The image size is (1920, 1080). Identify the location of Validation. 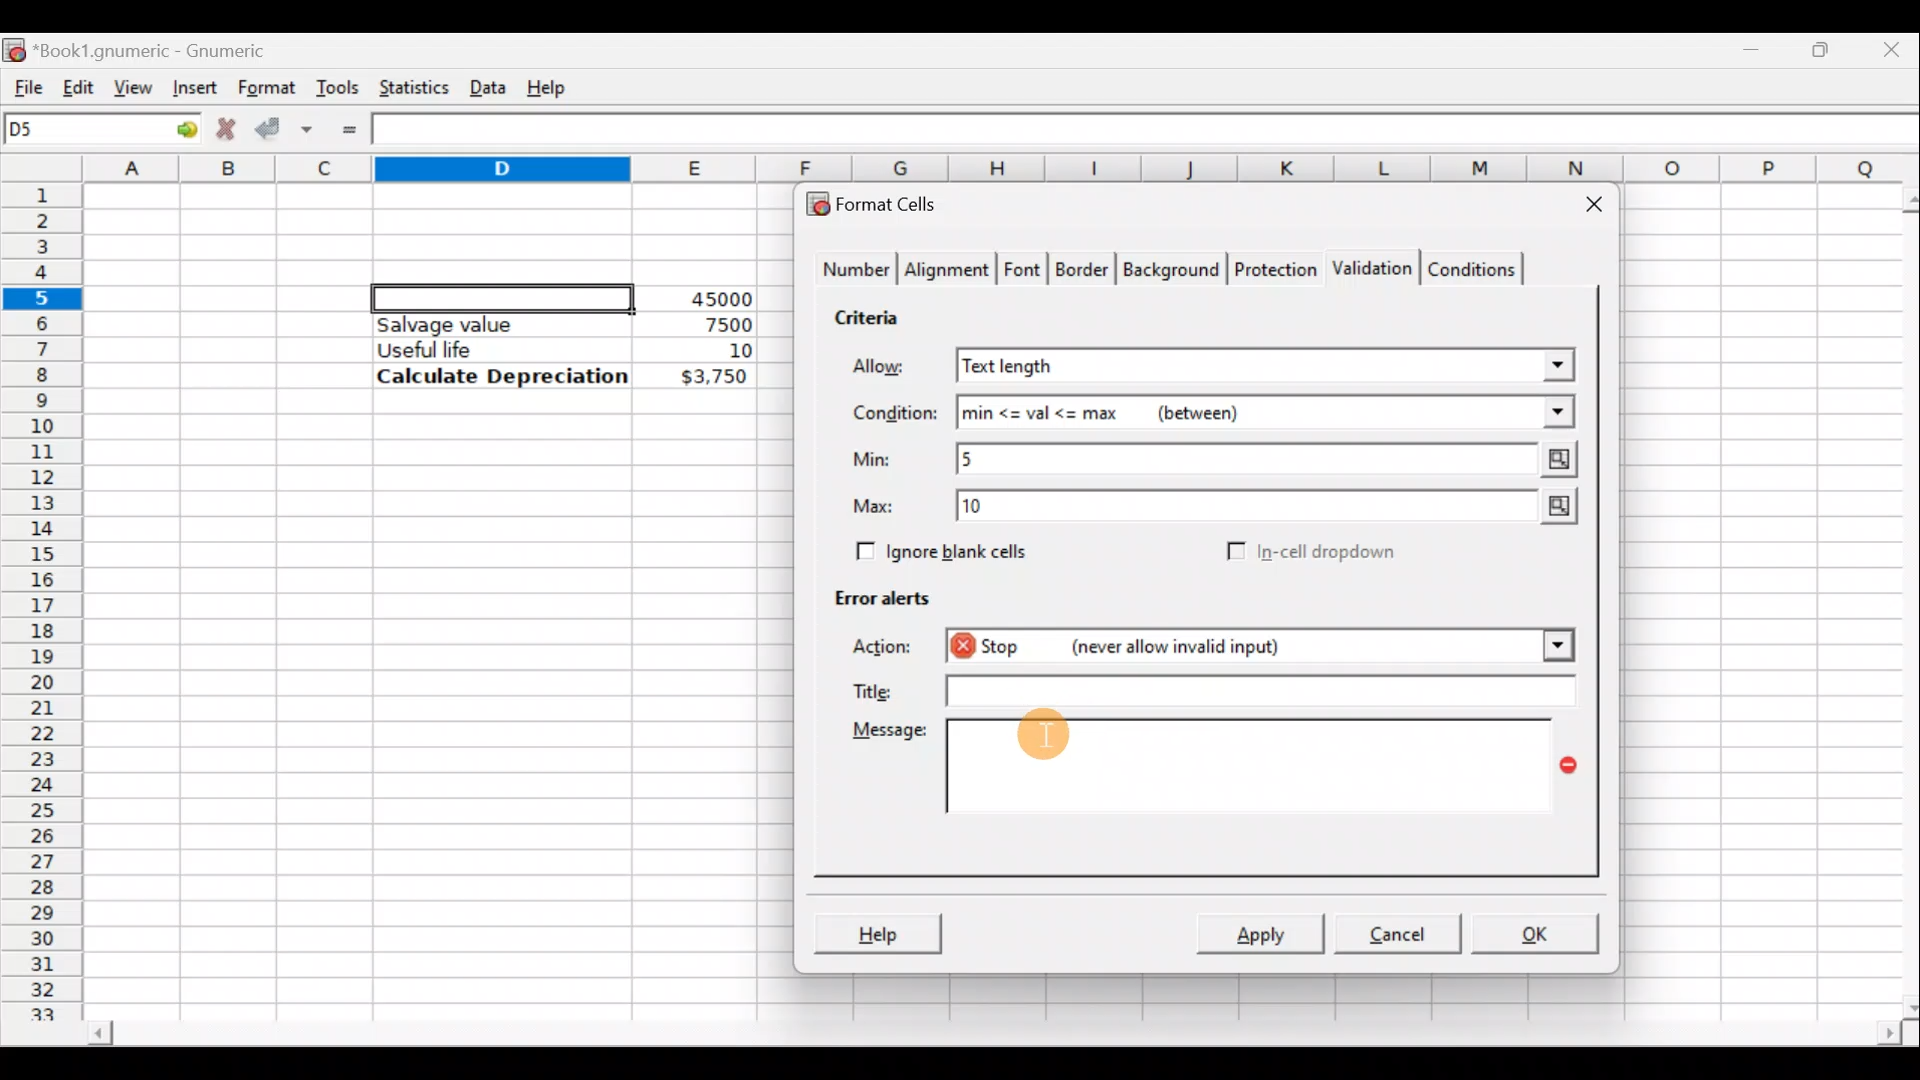
(1368, 270).